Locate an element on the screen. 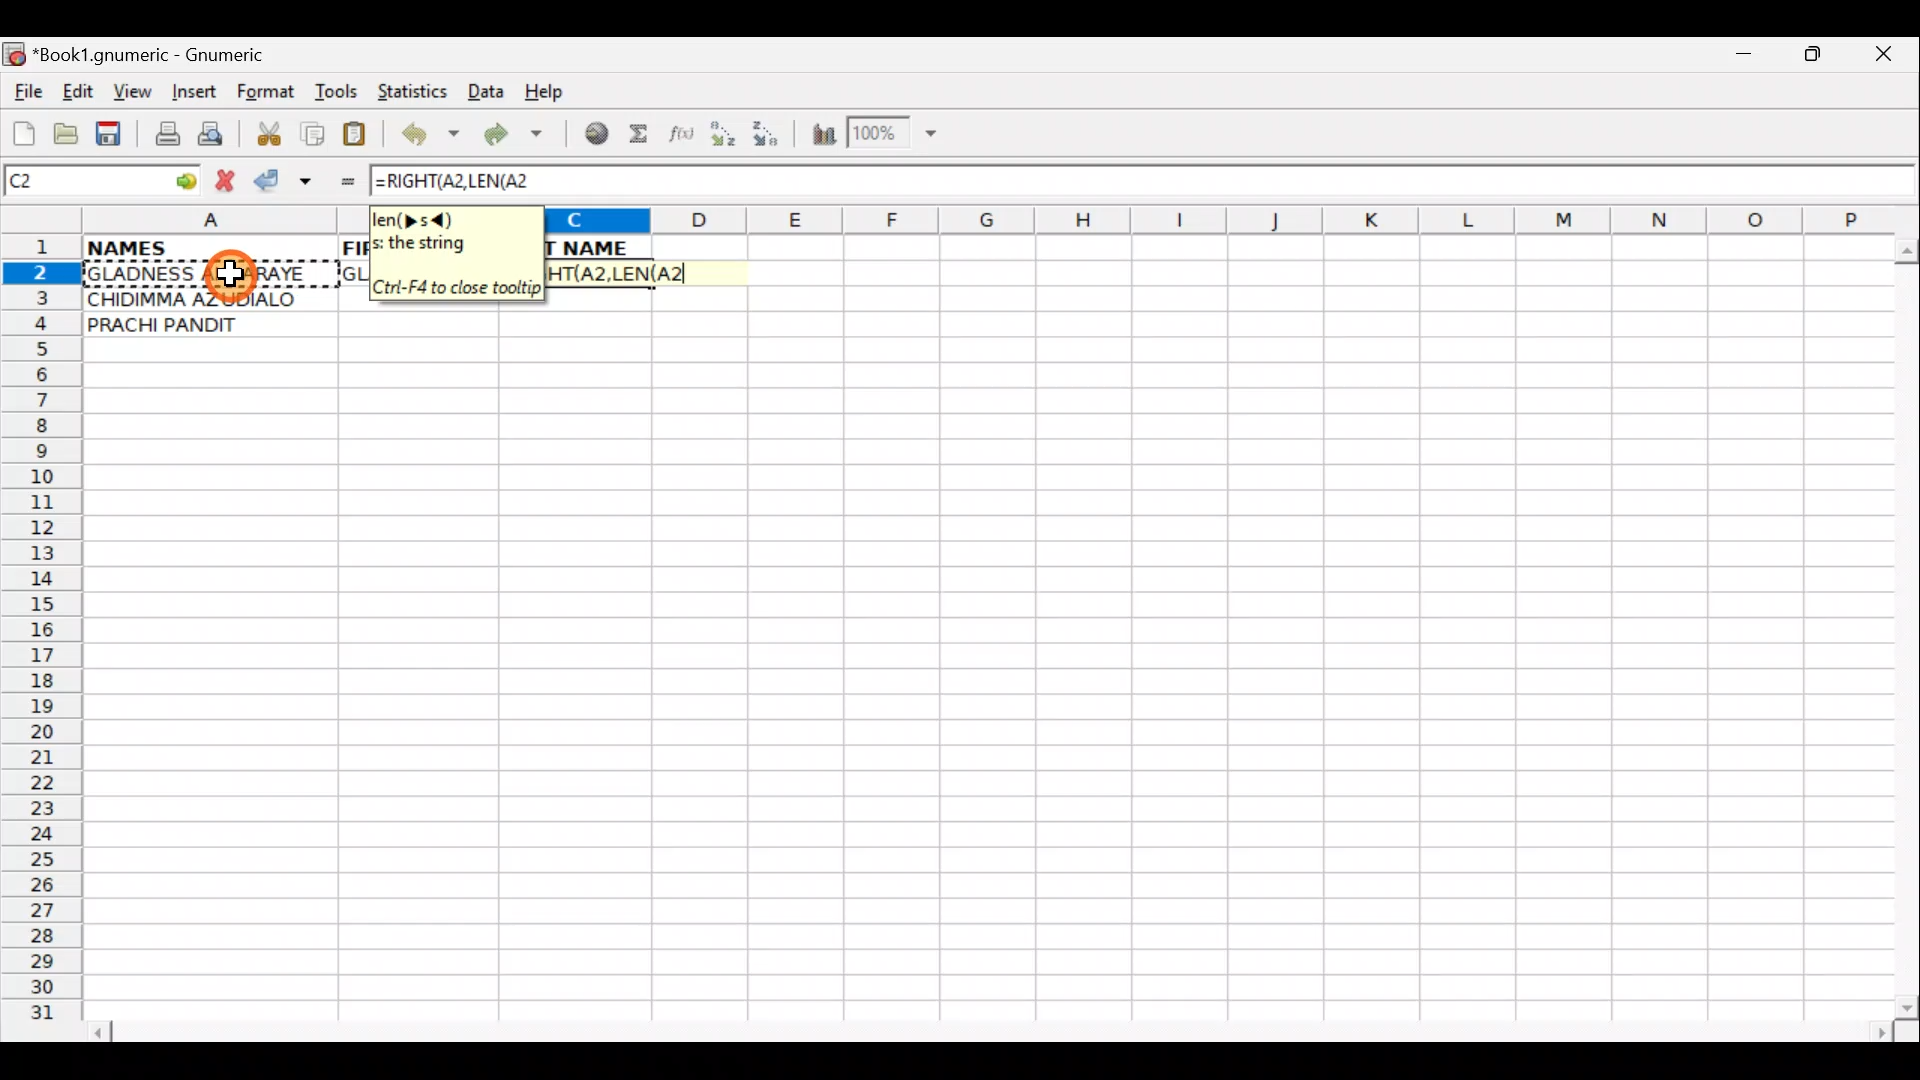 Image resolution: width=1920 pixels, height=1080 pixels. Open a file is located at coordinates (70, 131).